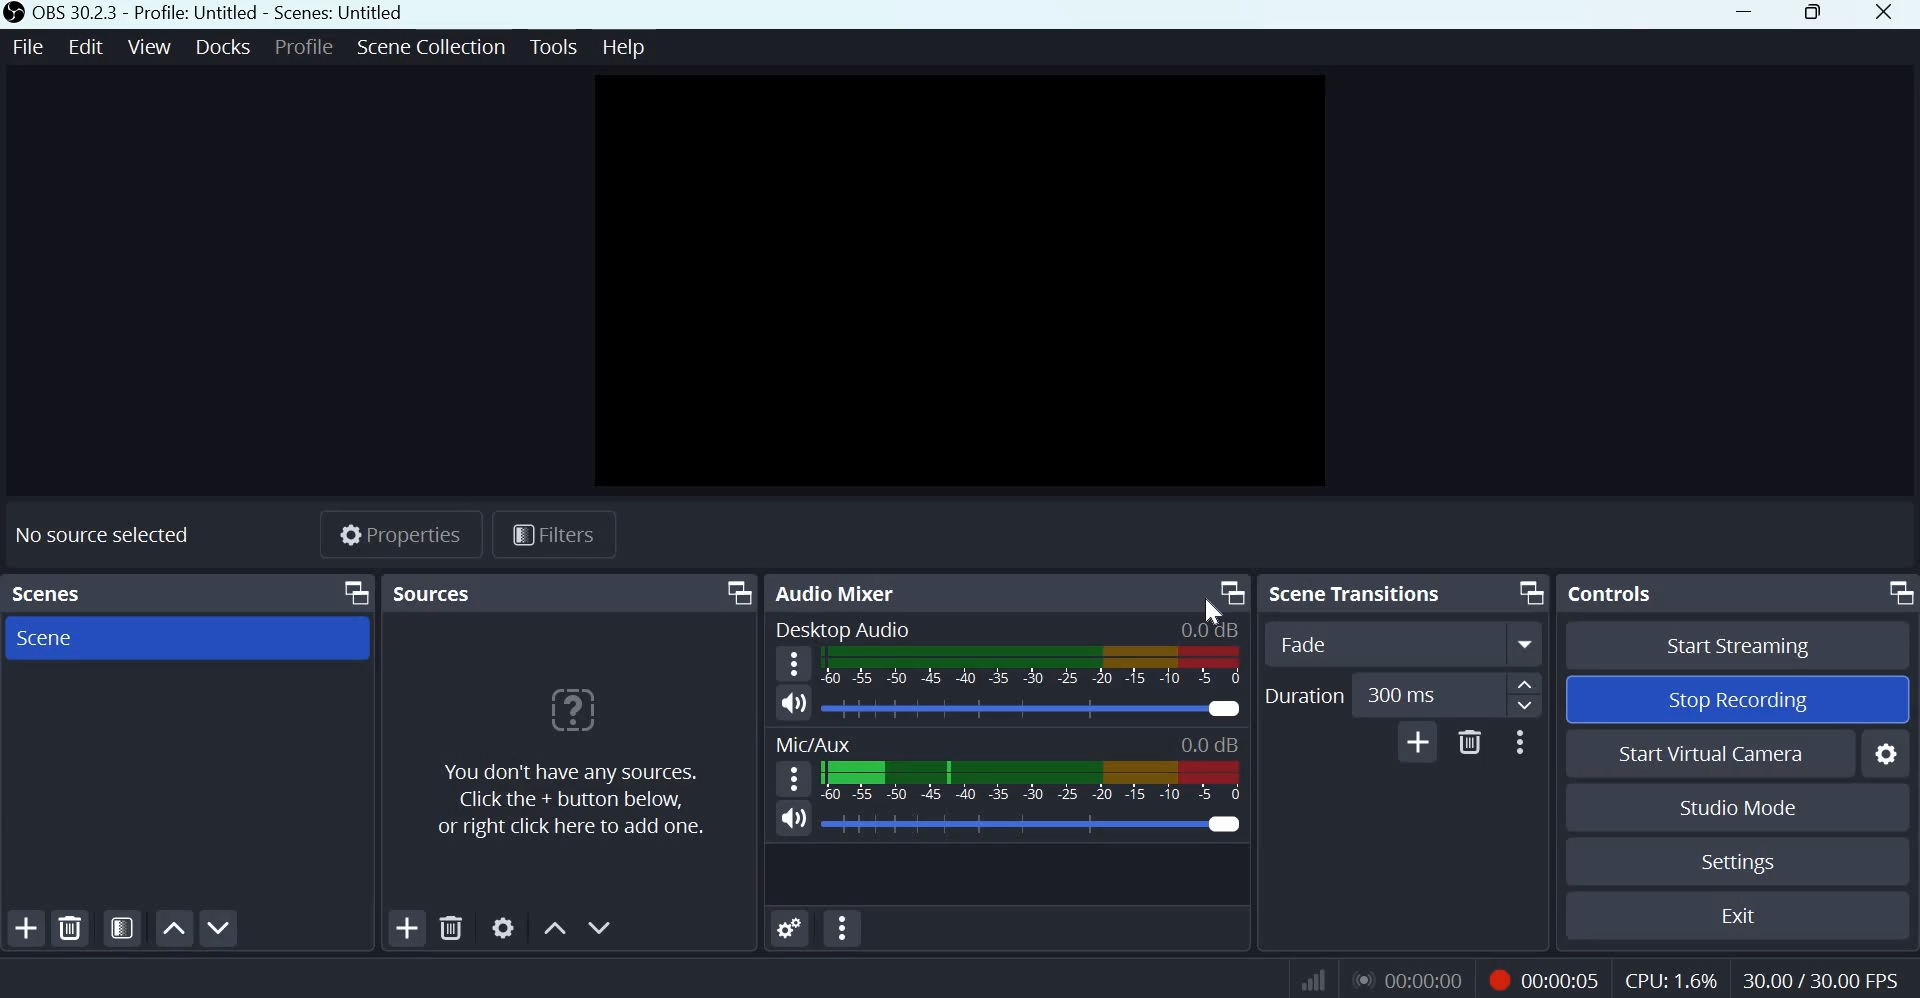 The width and height of the screenshot is (1920, 998). What do you see at coordinates (1883, 14) in the screenshot?
I see `Close` at bounding box center [1883, 14].